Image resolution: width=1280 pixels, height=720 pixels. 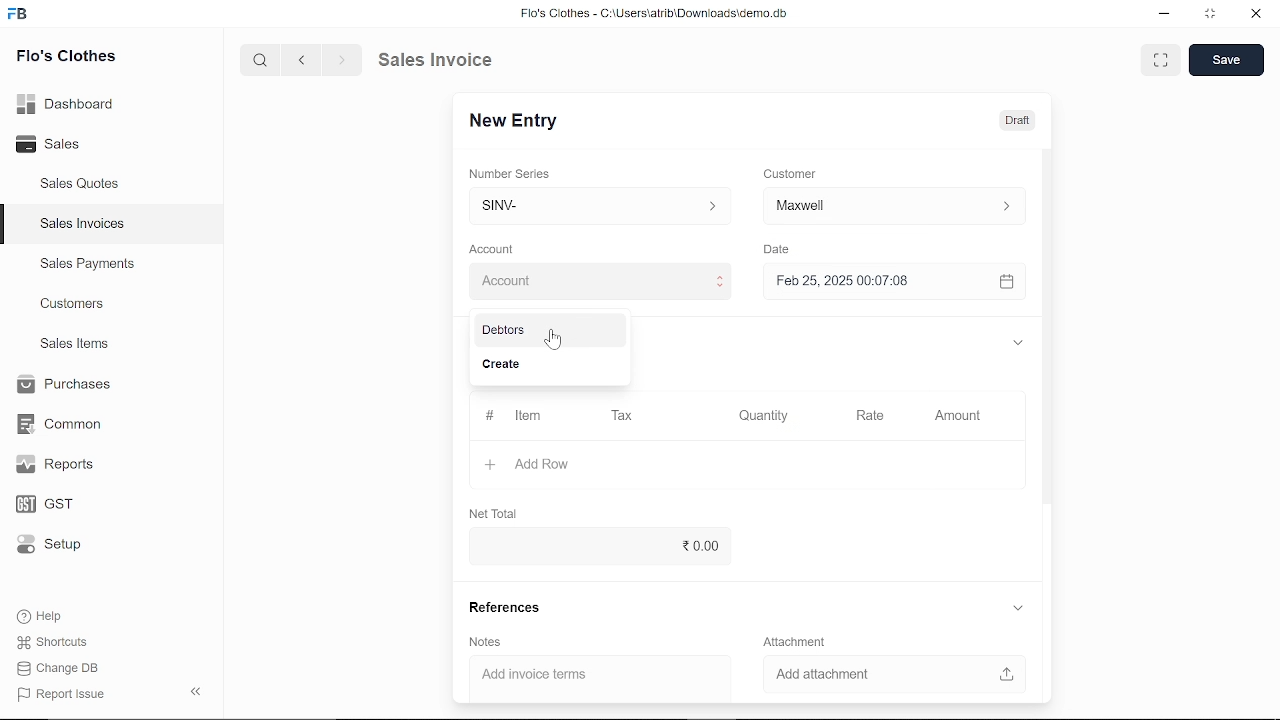 I want to click on previous, so click(x=303, y=60).